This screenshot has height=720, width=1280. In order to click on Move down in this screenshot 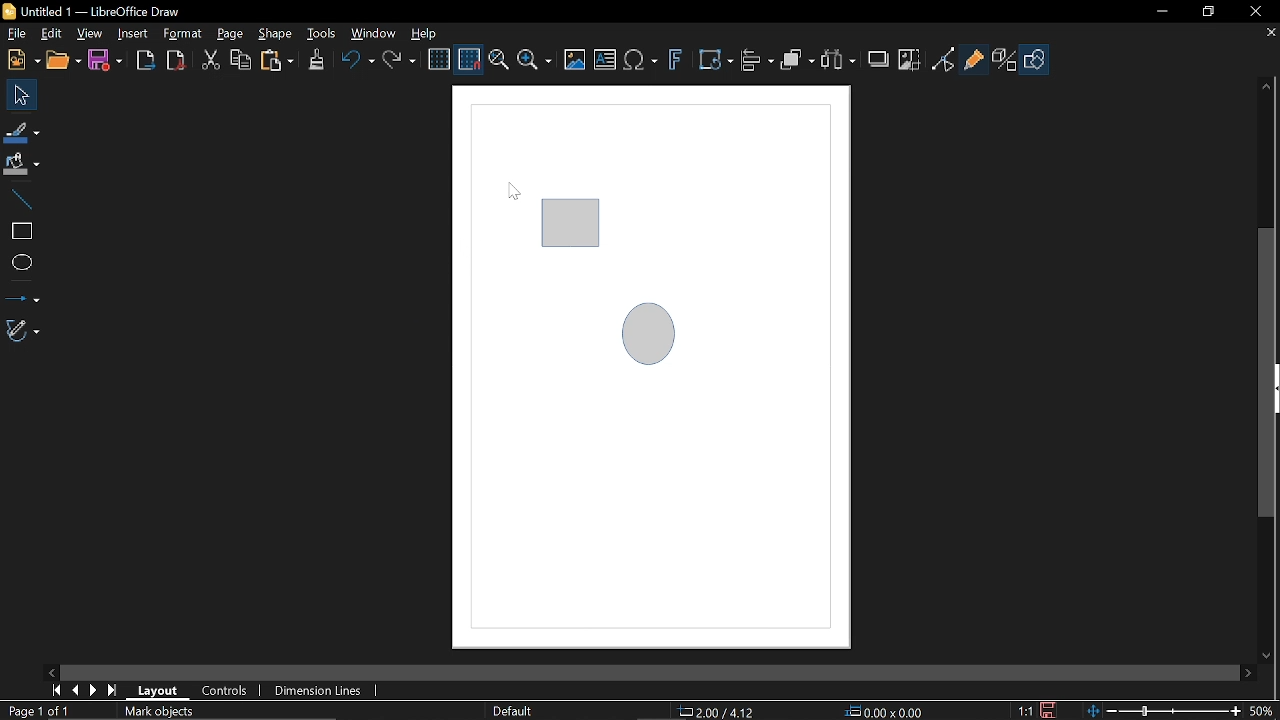, I will do `click(1267, 657)`.